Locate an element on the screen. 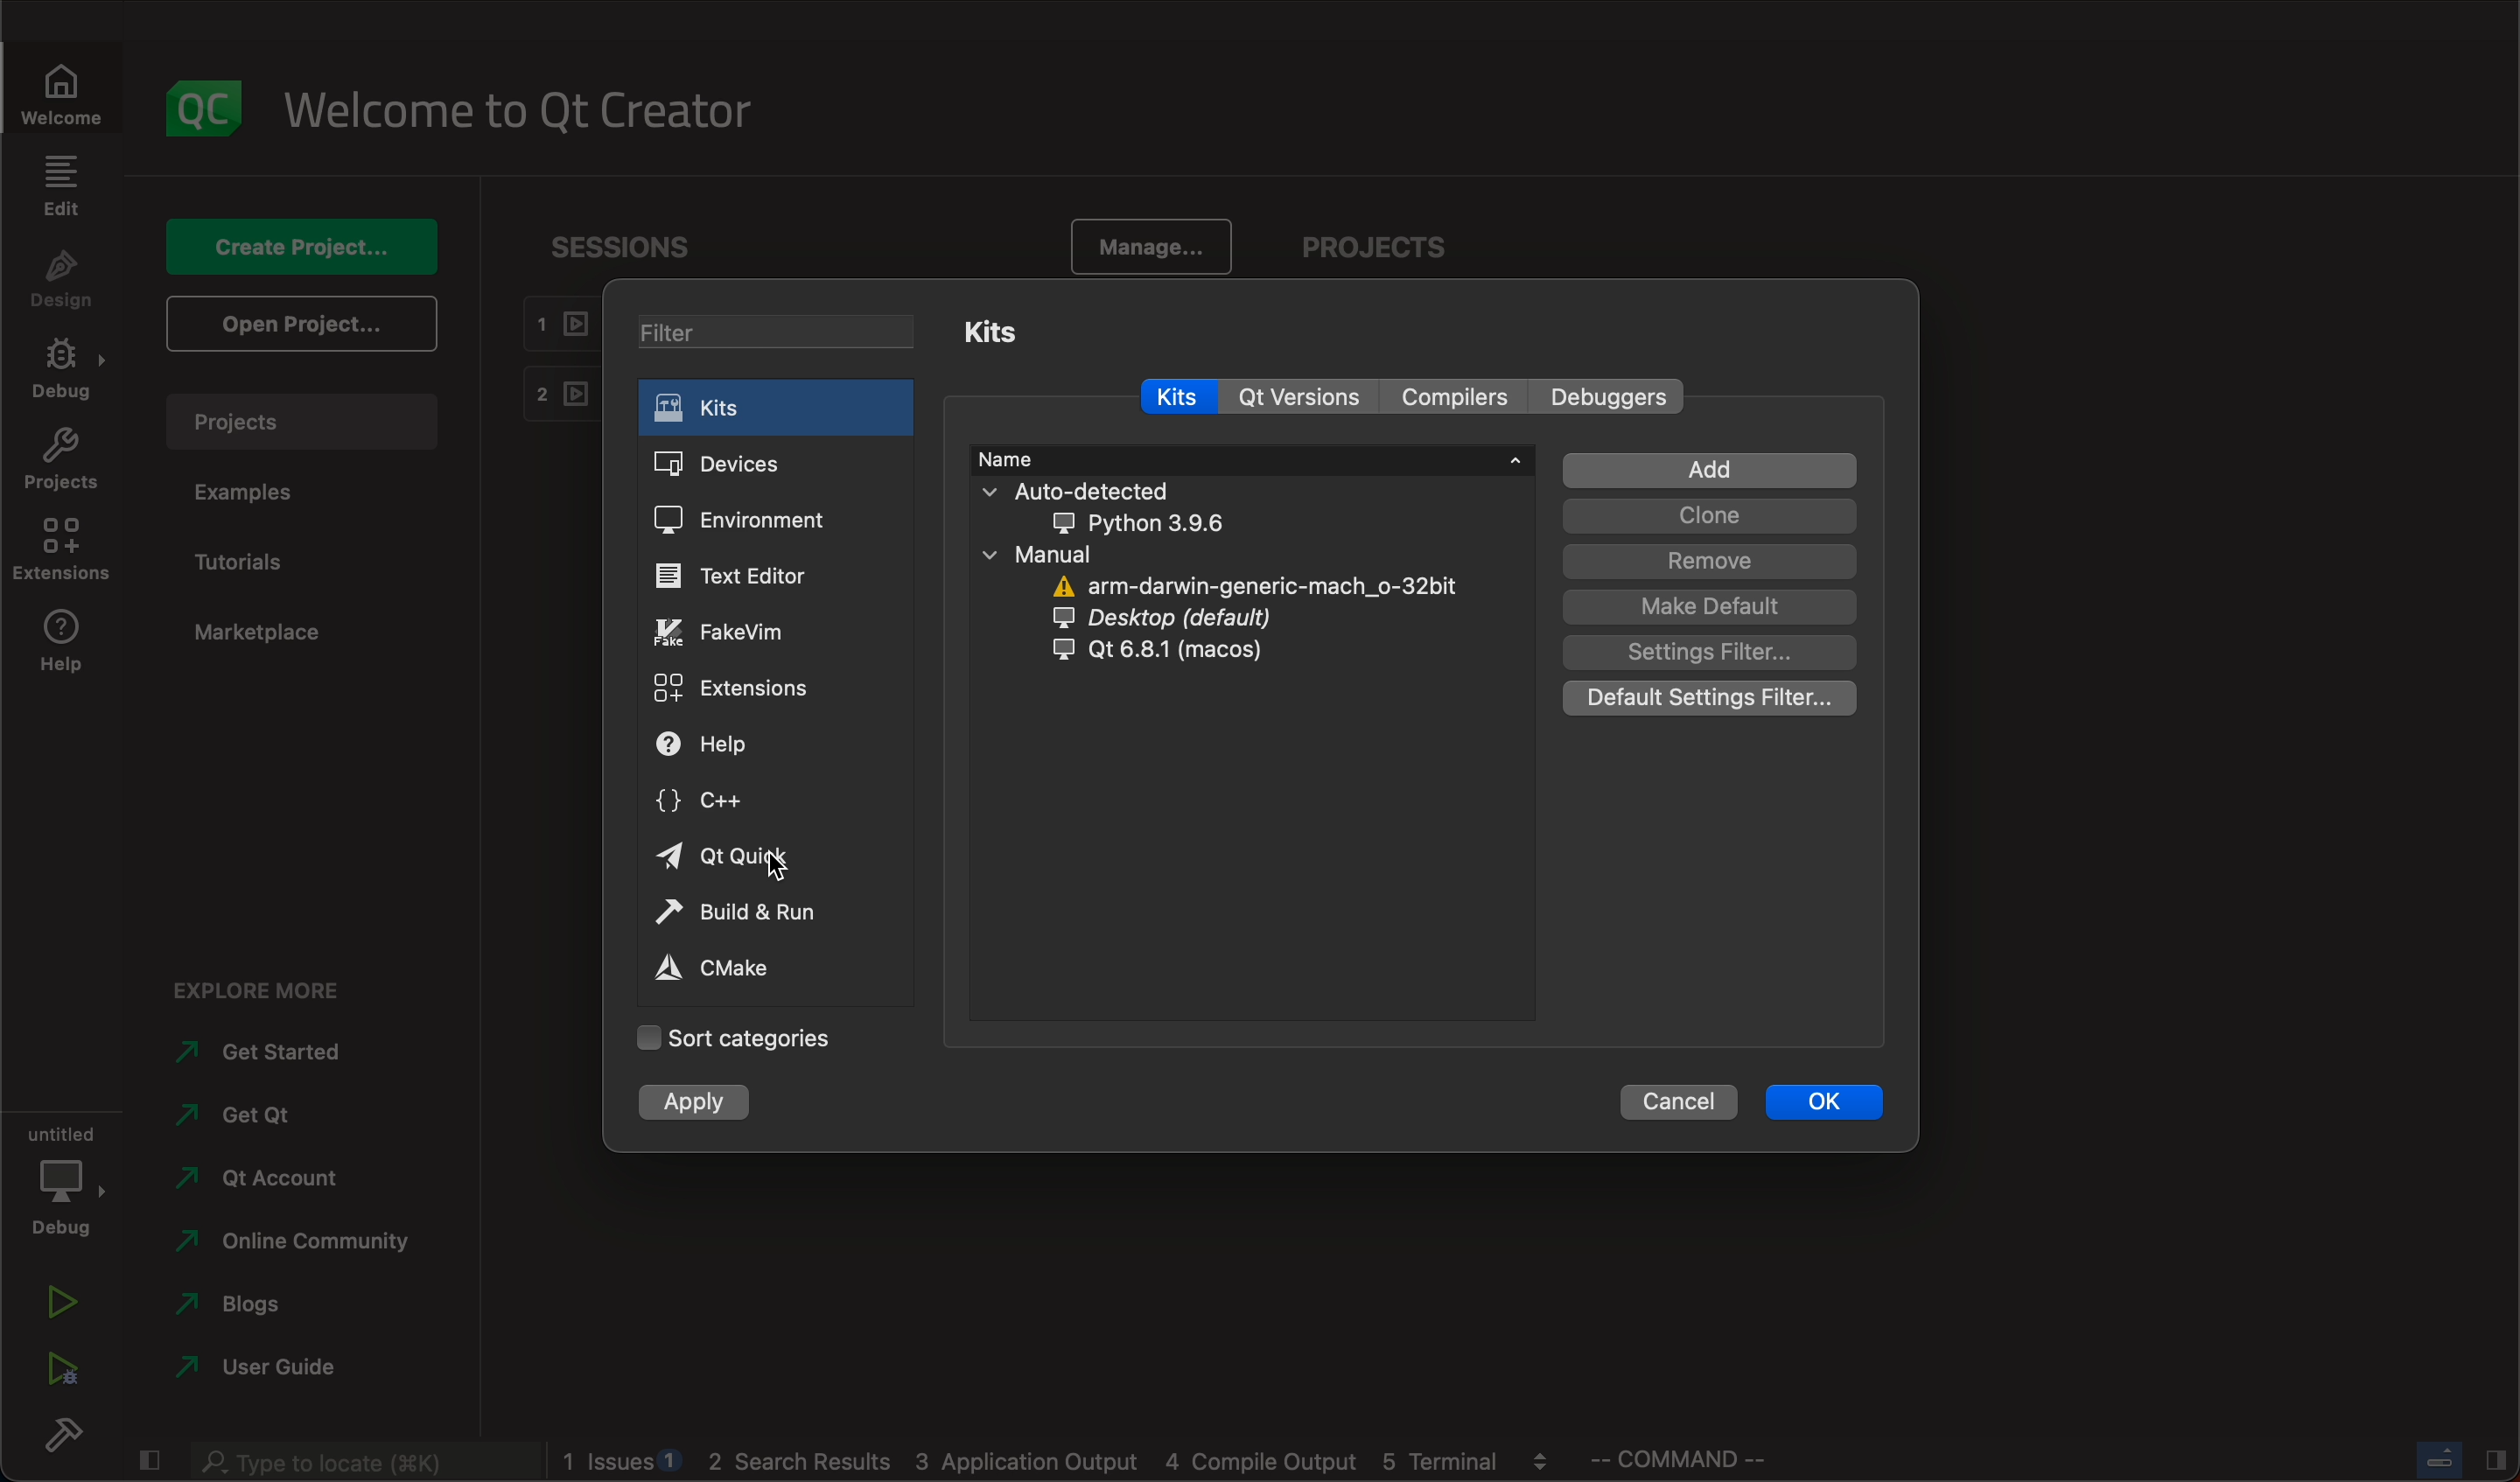 This screenshot has width=2520, height=1482. fakevim is located at coordinates (733, 635).